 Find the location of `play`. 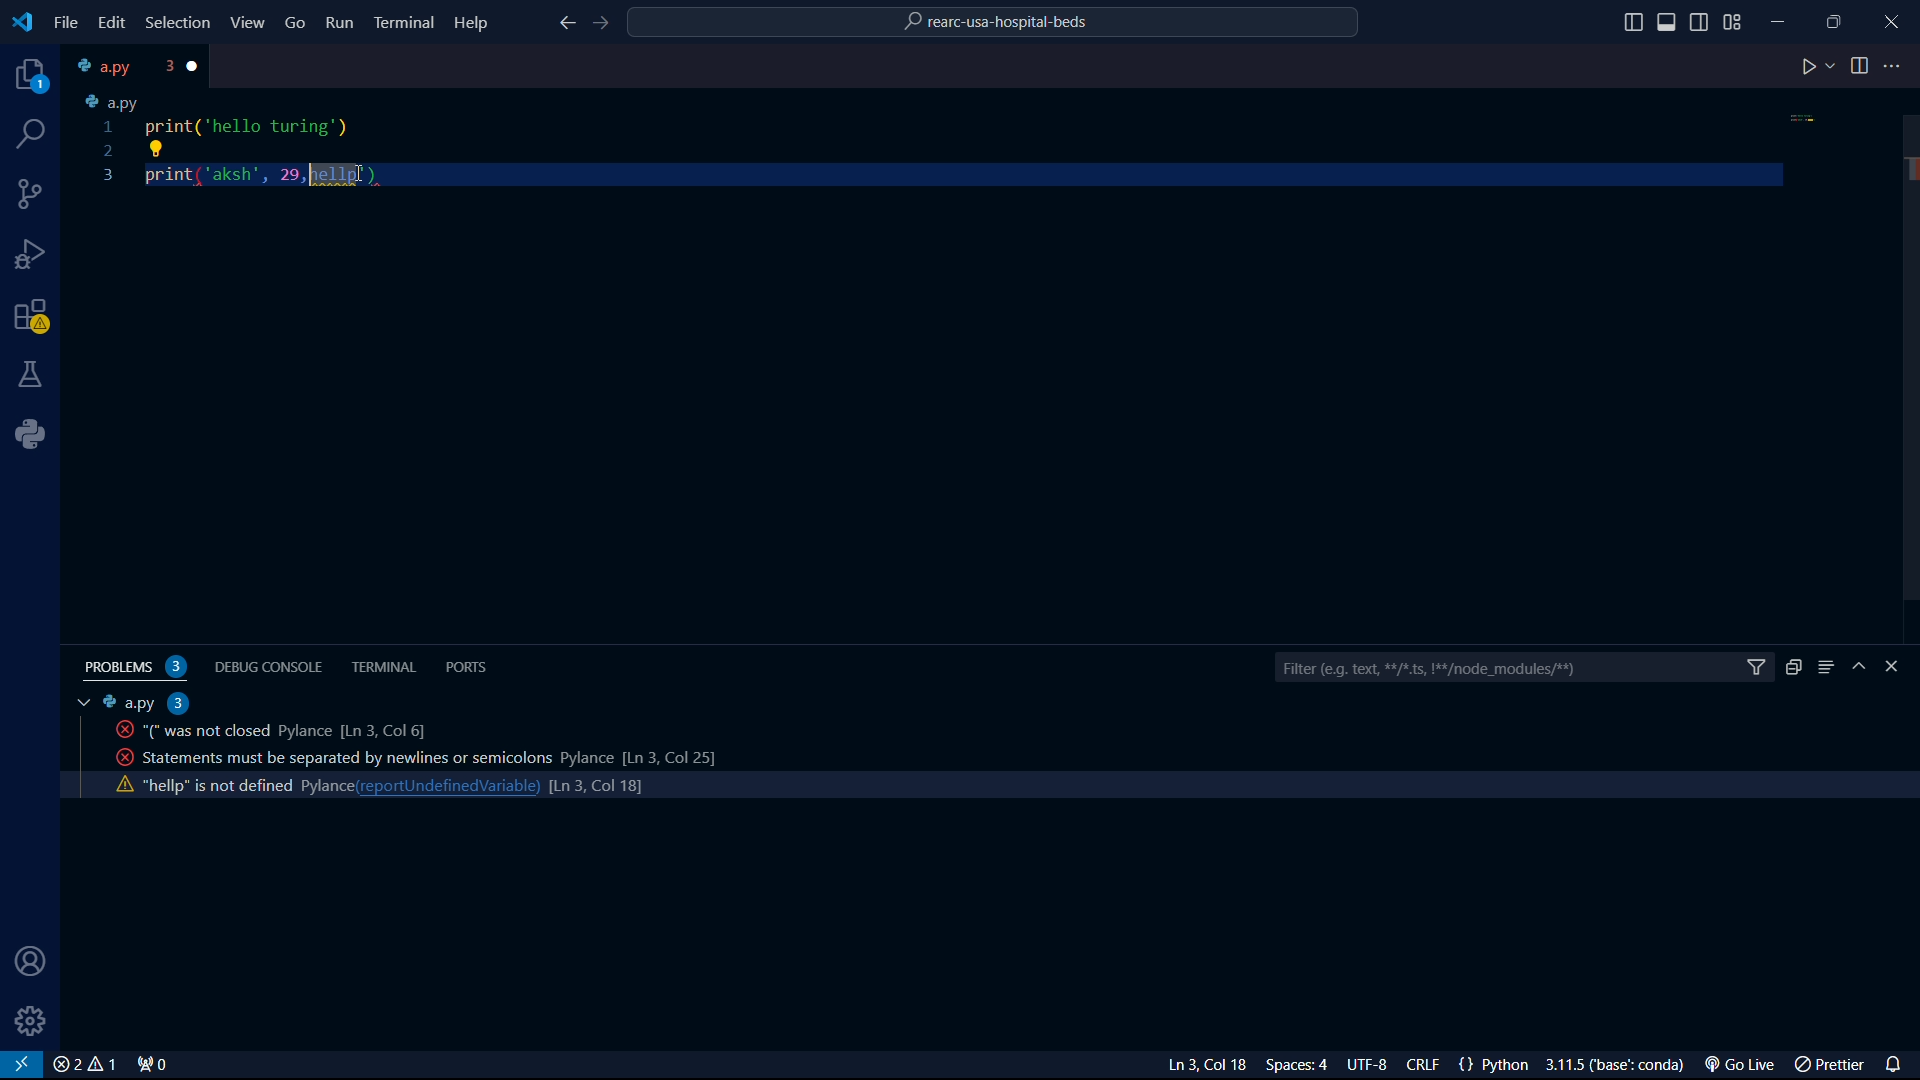

play is located at coordinates (1817, 68).